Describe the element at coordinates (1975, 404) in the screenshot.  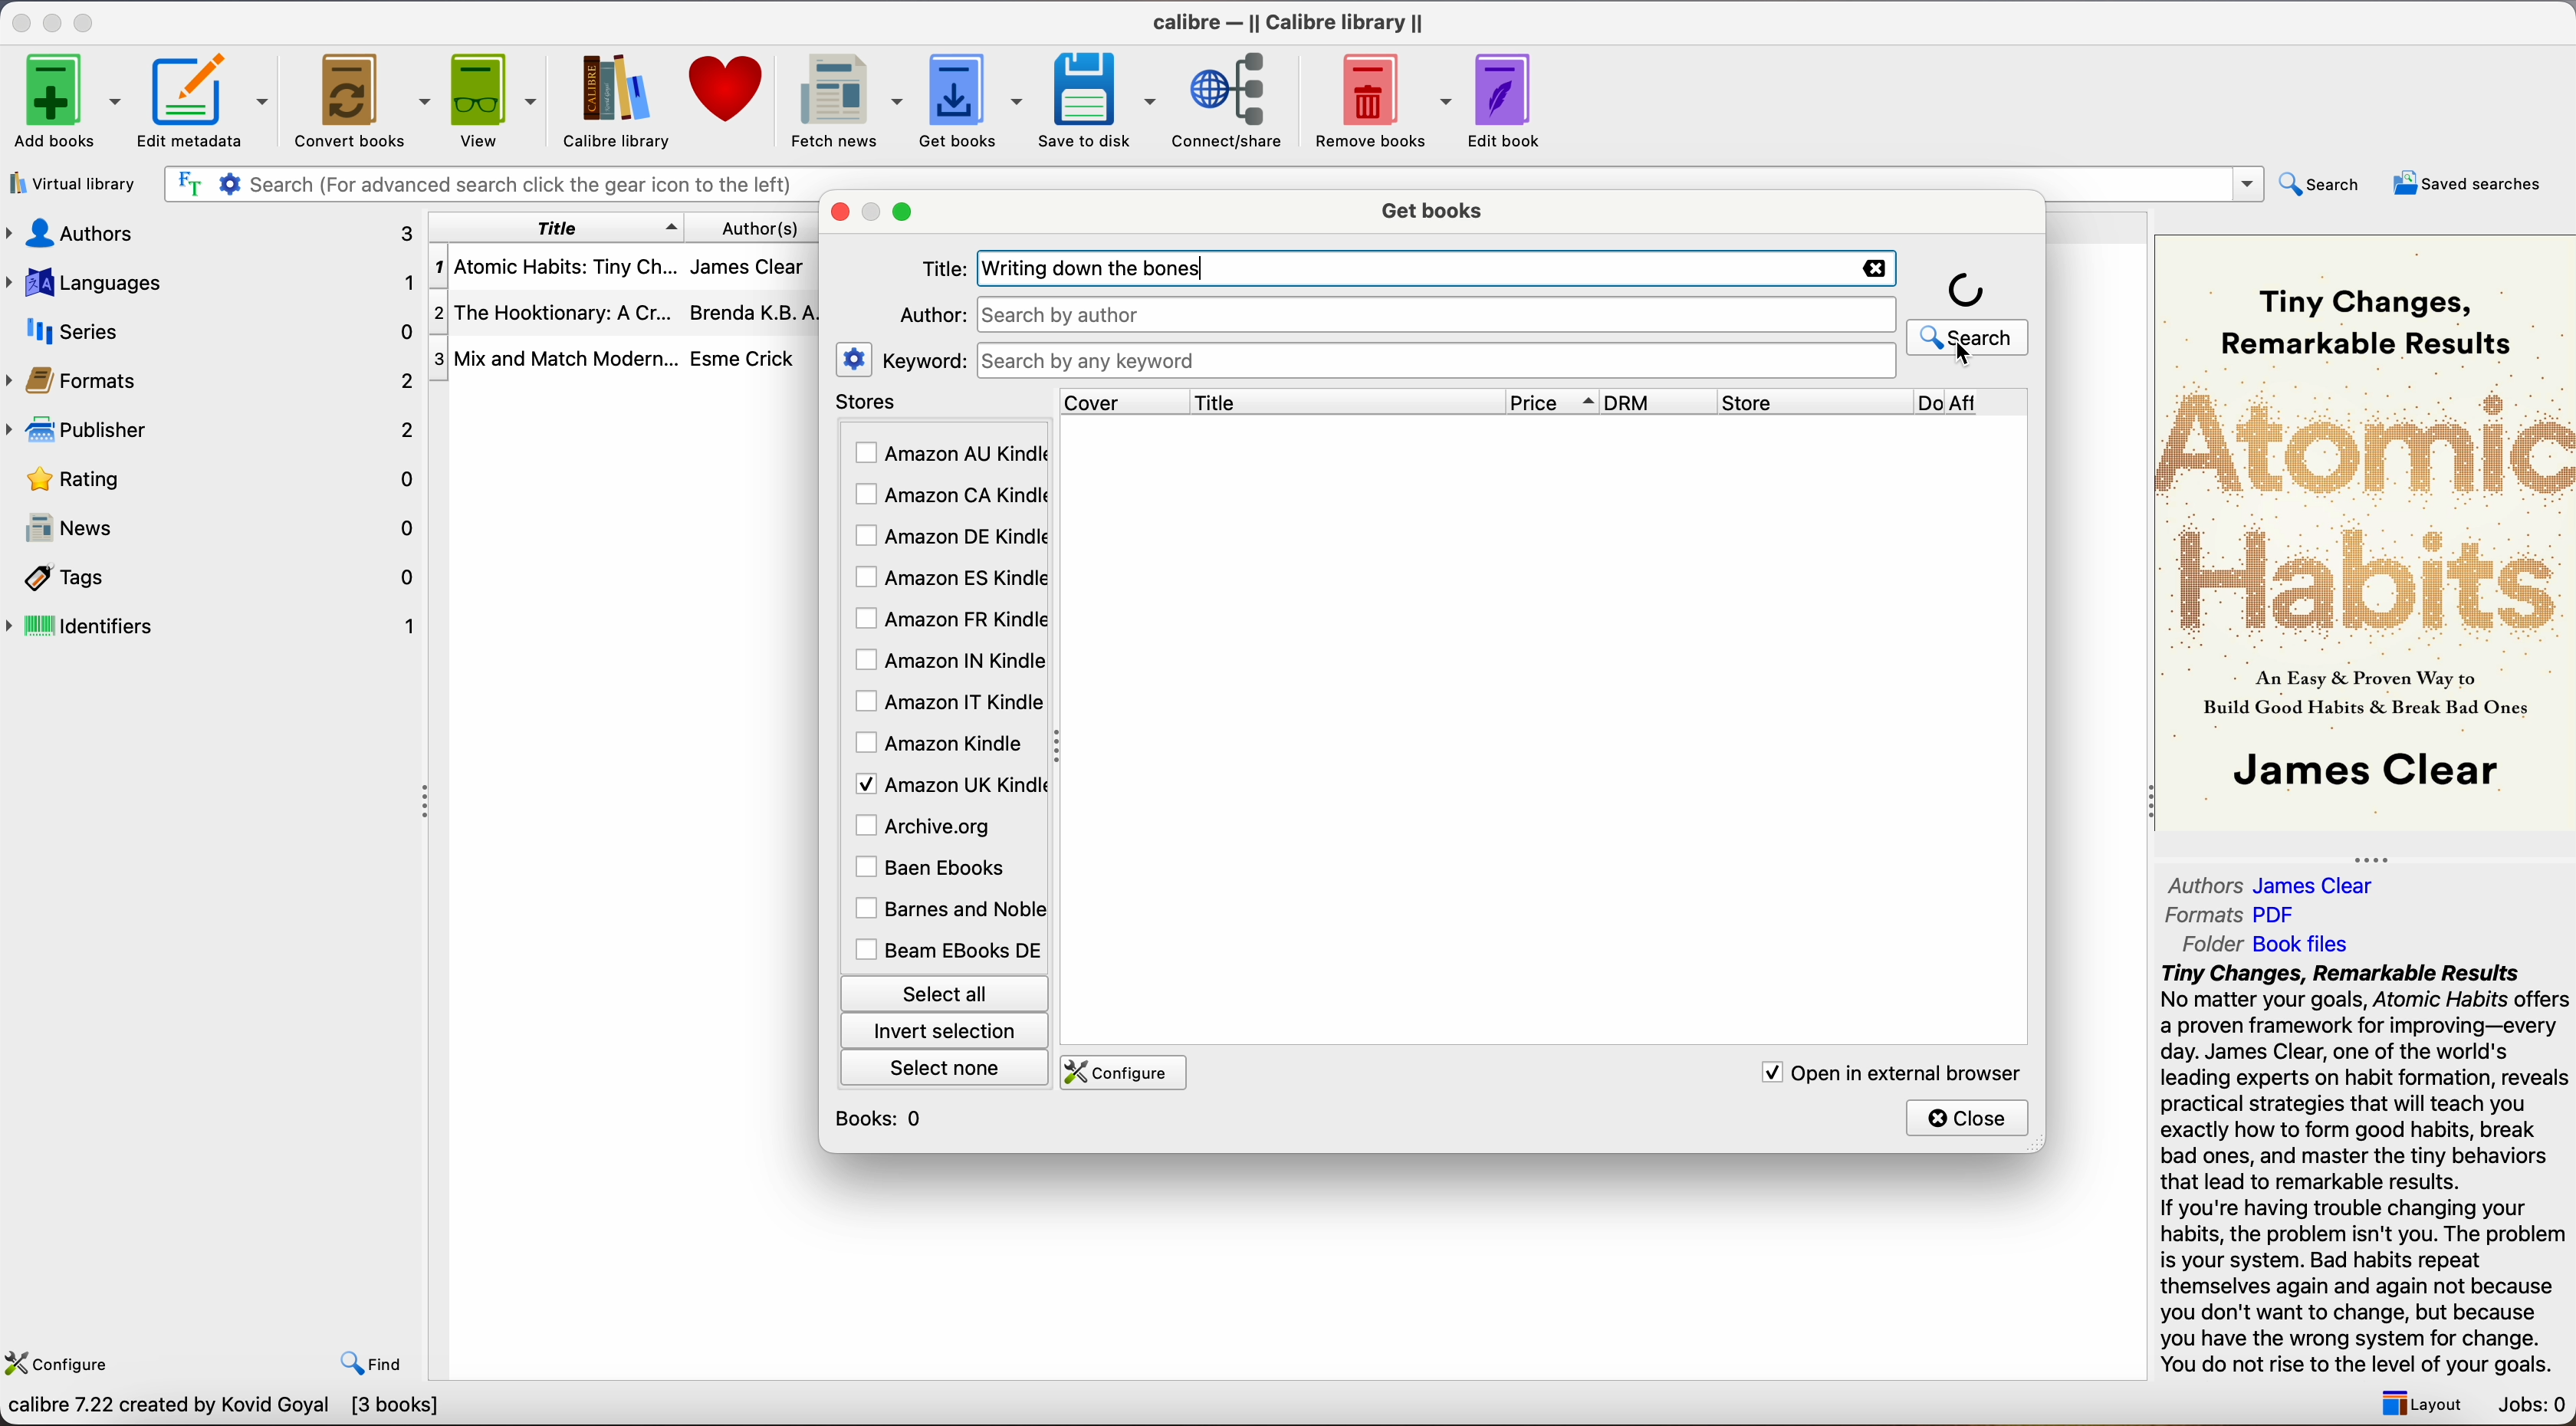
I see `do Af1` at that location.